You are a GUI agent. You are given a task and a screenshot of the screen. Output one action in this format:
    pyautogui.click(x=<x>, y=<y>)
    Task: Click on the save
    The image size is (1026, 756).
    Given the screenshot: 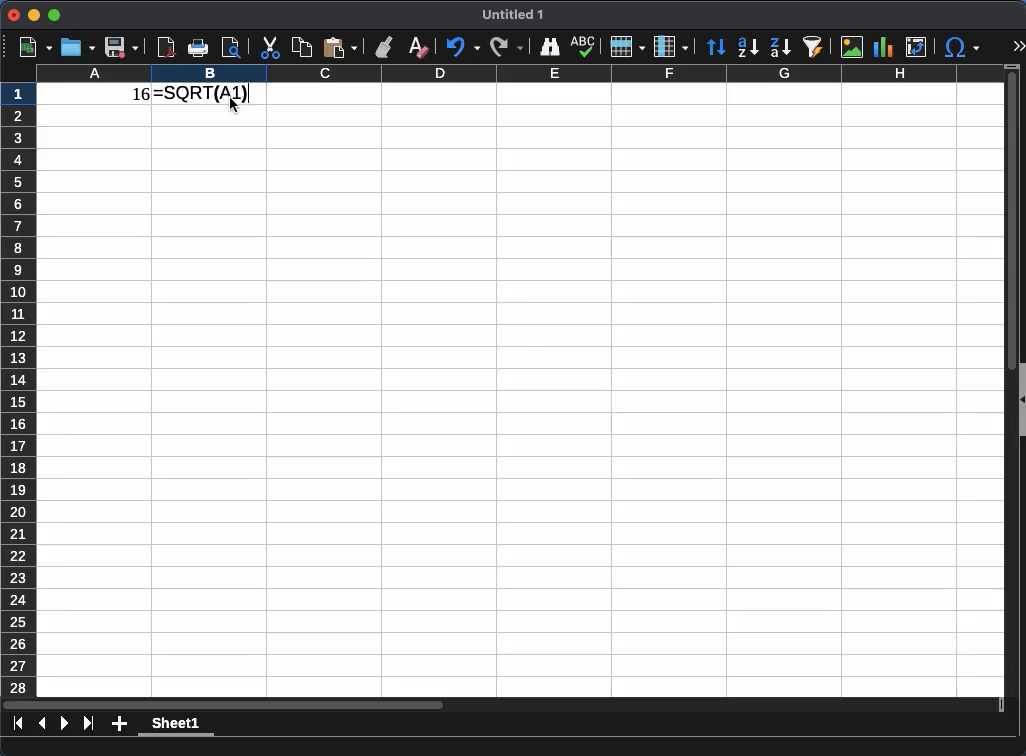 What is the action you would take?
    pyautogui.click(x=121, y=49)
    